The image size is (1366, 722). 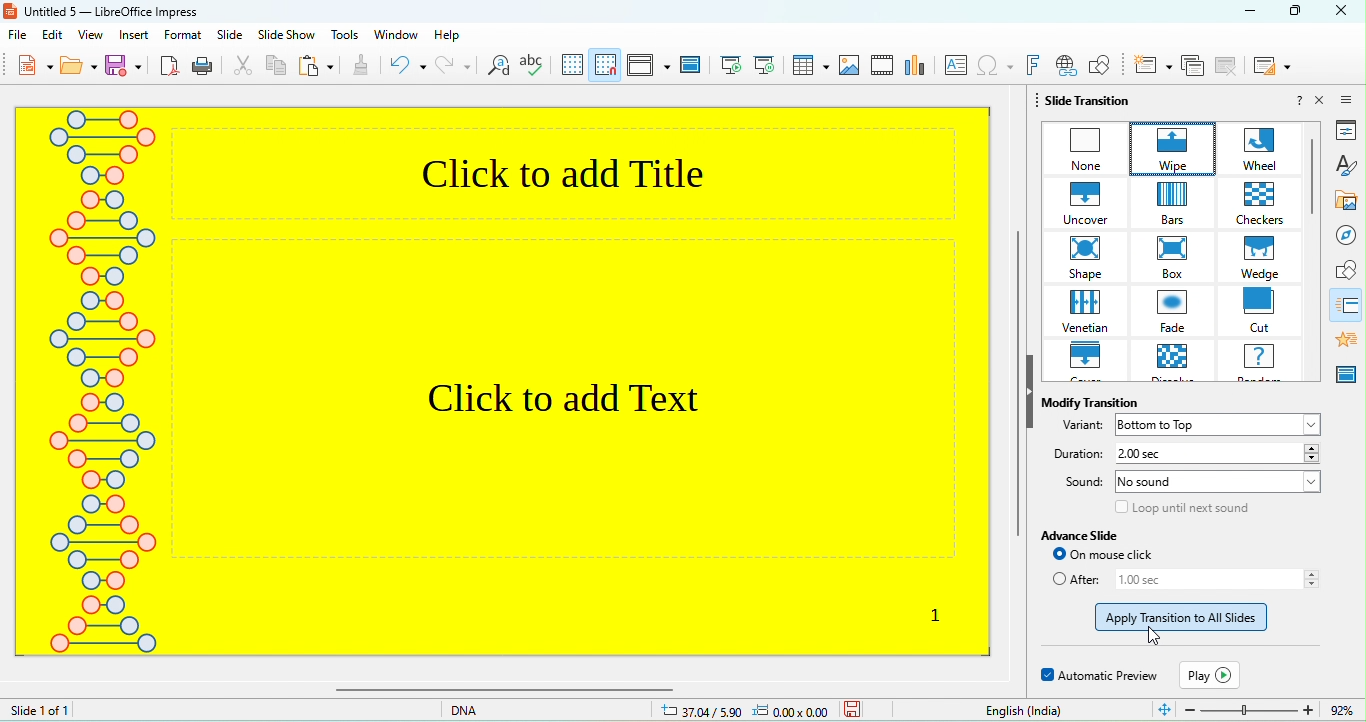 I want to click on table, so click(x=811, y=66).